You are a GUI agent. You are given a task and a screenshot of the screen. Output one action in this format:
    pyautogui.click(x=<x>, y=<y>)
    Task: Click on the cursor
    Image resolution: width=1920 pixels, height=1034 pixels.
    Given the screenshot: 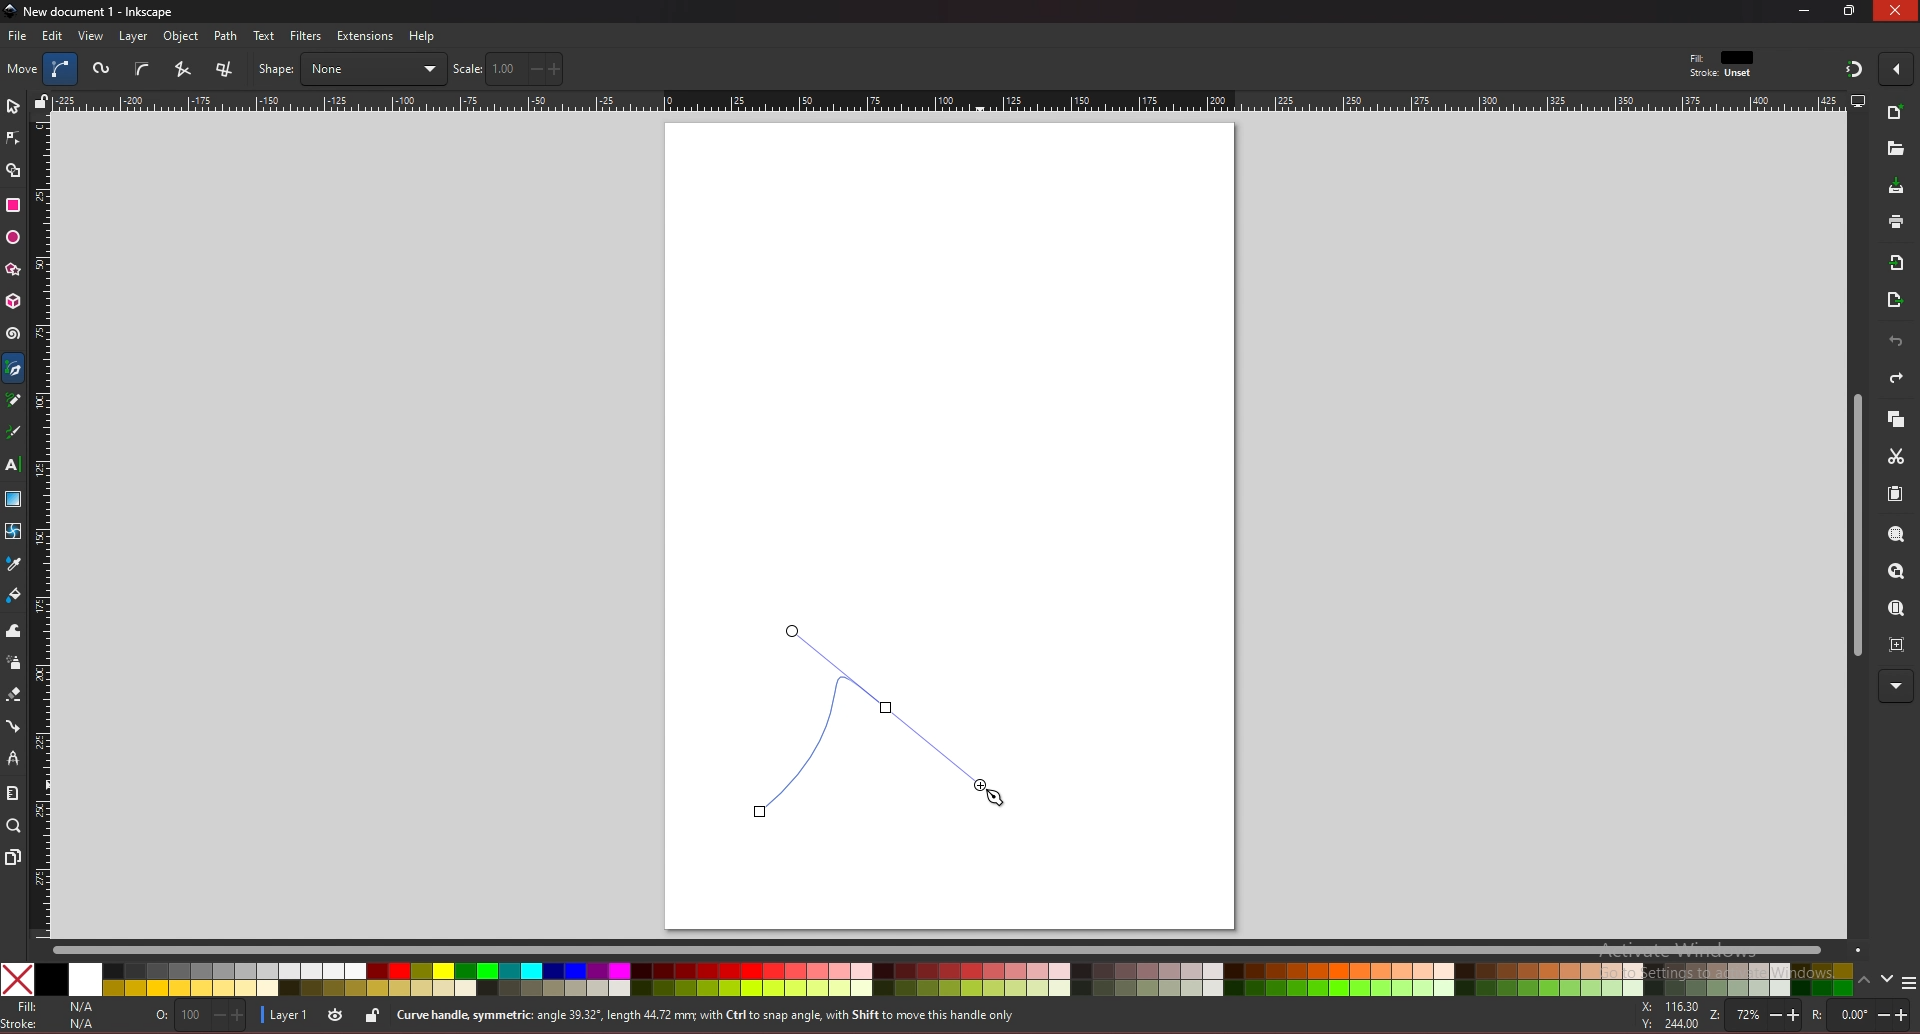 What is the action you would take?
    pyautogui.click(x=996, y=799)
    